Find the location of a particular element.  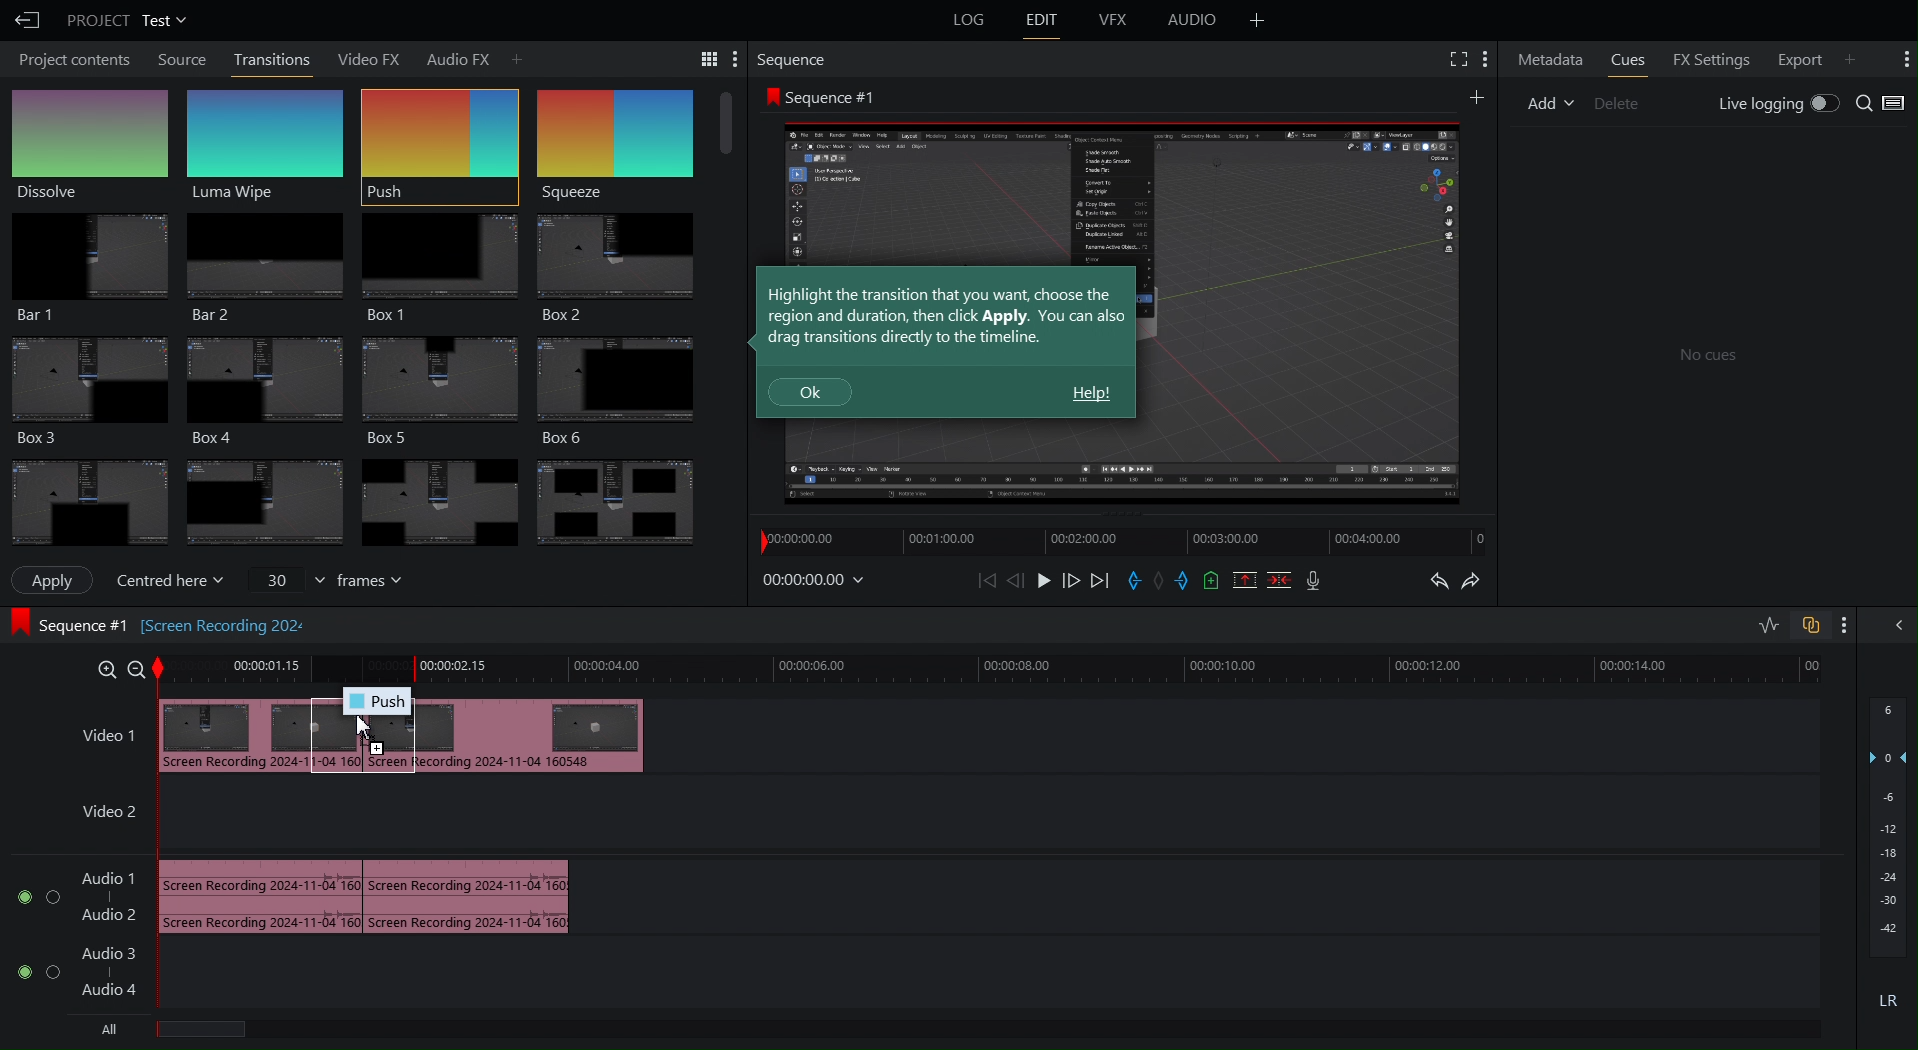

Entry Marker is located at coordinates (1135, 582).